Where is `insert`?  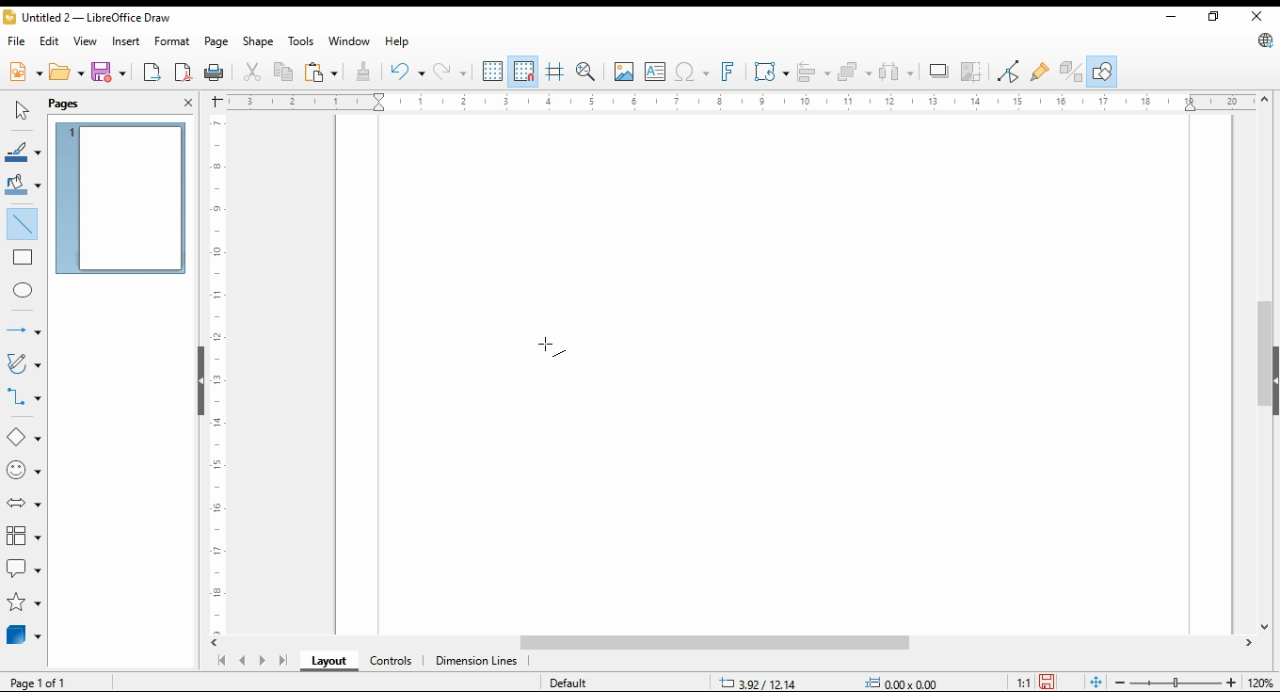
insert is located at coordinates (126, 40).